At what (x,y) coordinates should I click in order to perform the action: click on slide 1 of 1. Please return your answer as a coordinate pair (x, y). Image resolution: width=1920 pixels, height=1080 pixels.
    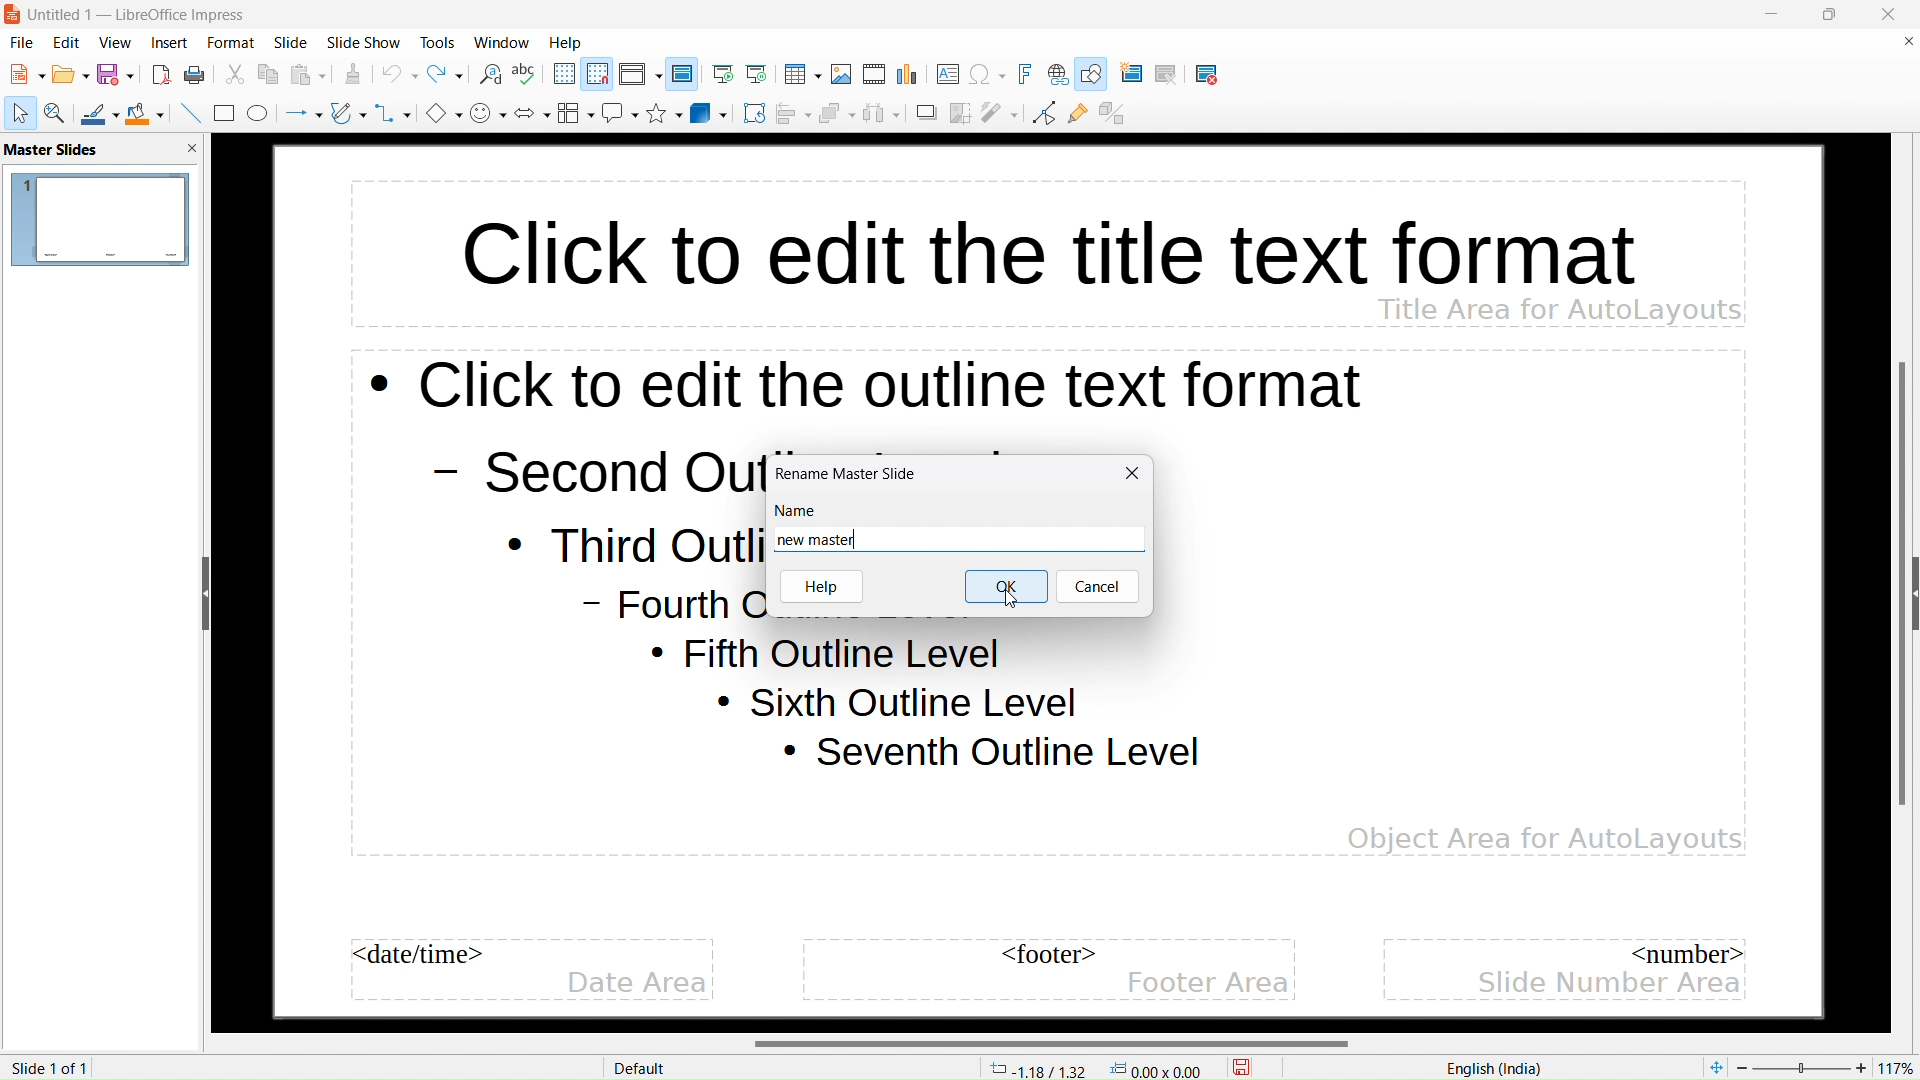
    Looking at the image, I should click on (49, 1068).